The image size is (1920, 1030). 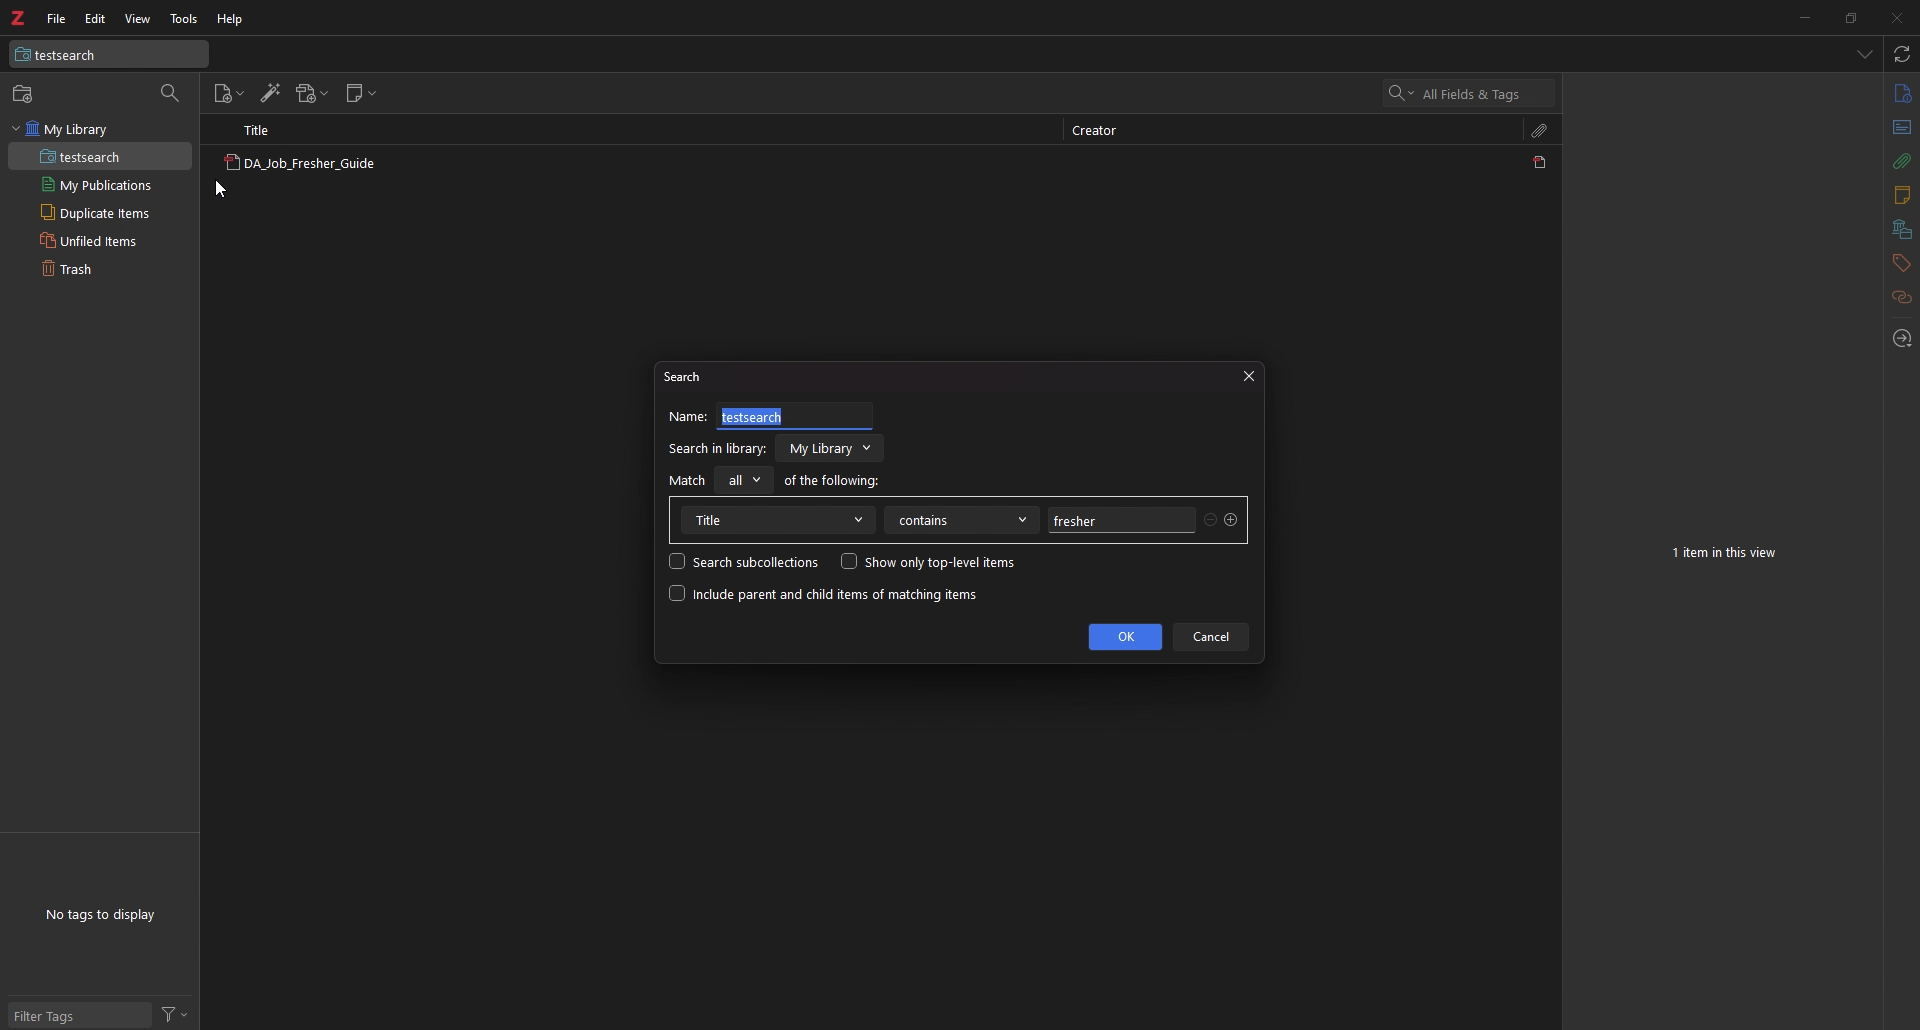 I want to click on all, so click(x=742, y=480).